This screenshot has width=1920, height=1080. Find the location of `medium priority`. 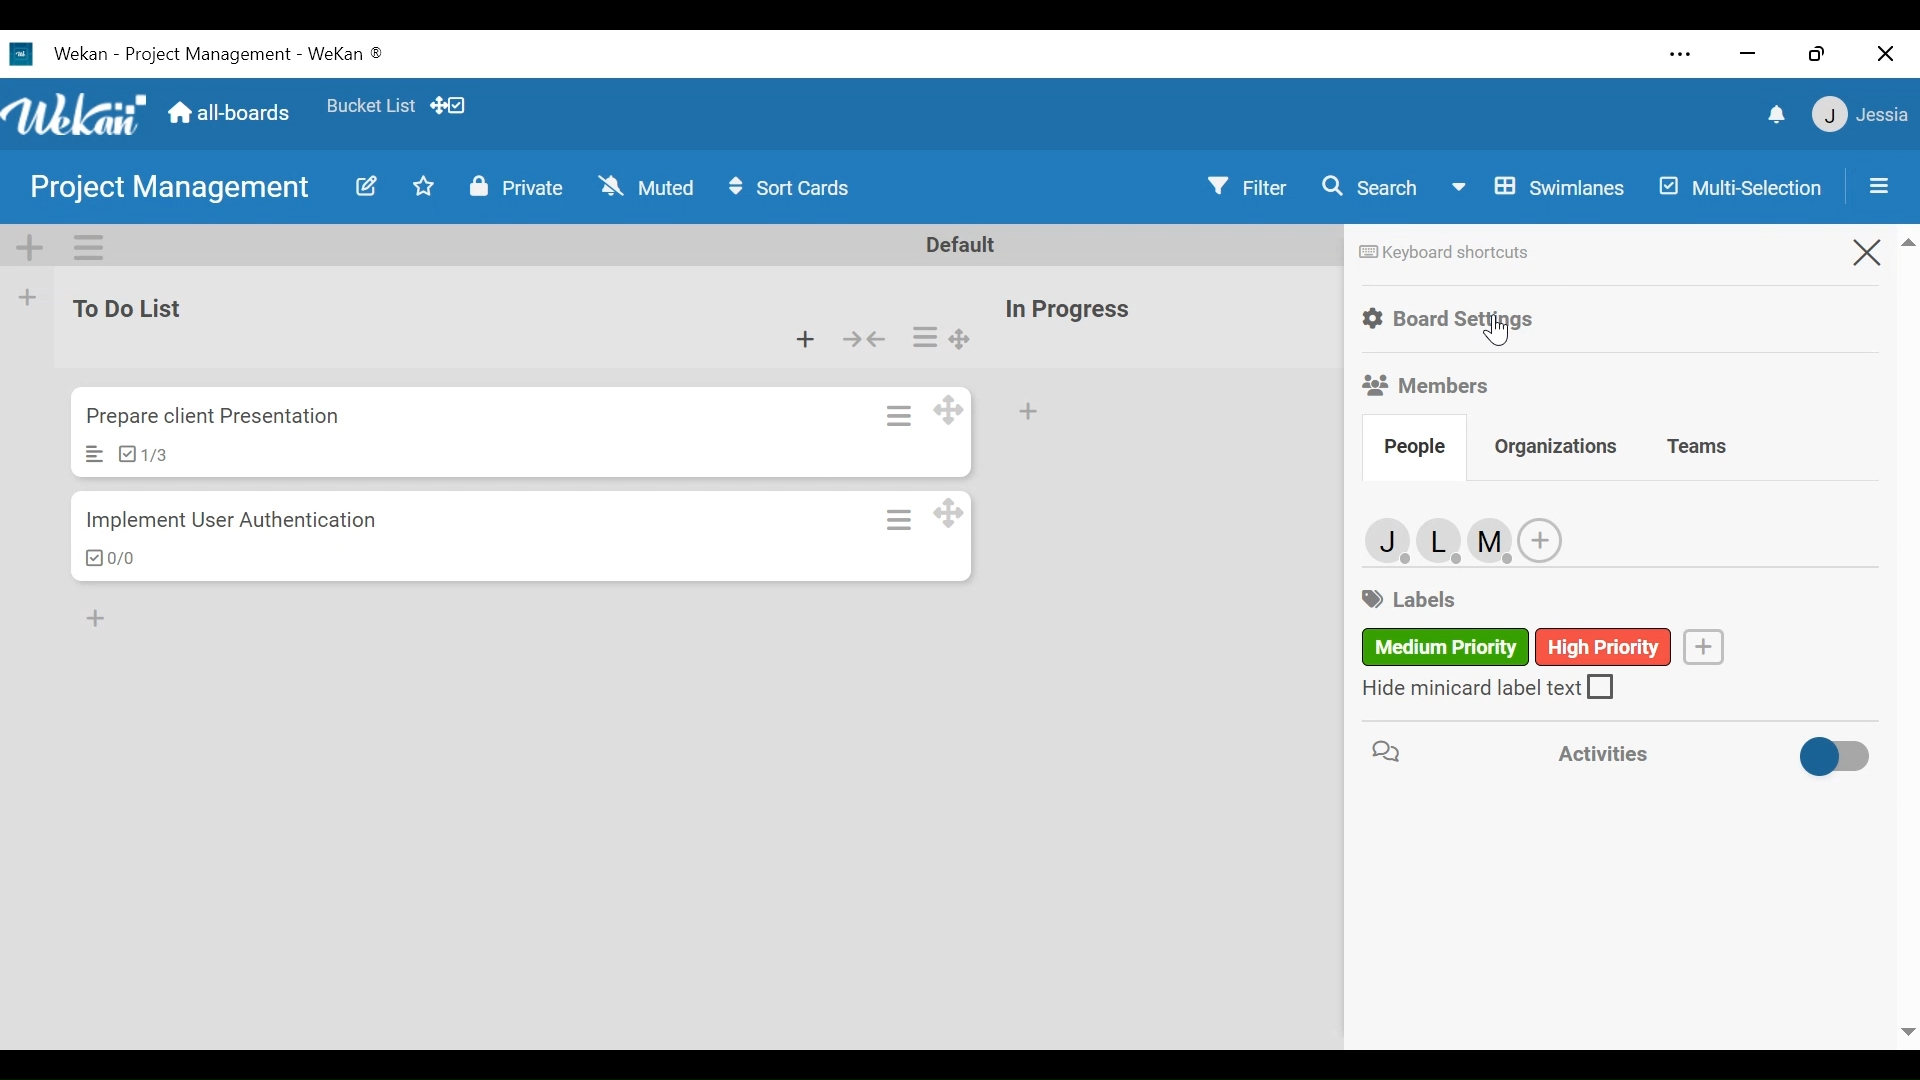

medium priority is located at coordinates (1445, 648).